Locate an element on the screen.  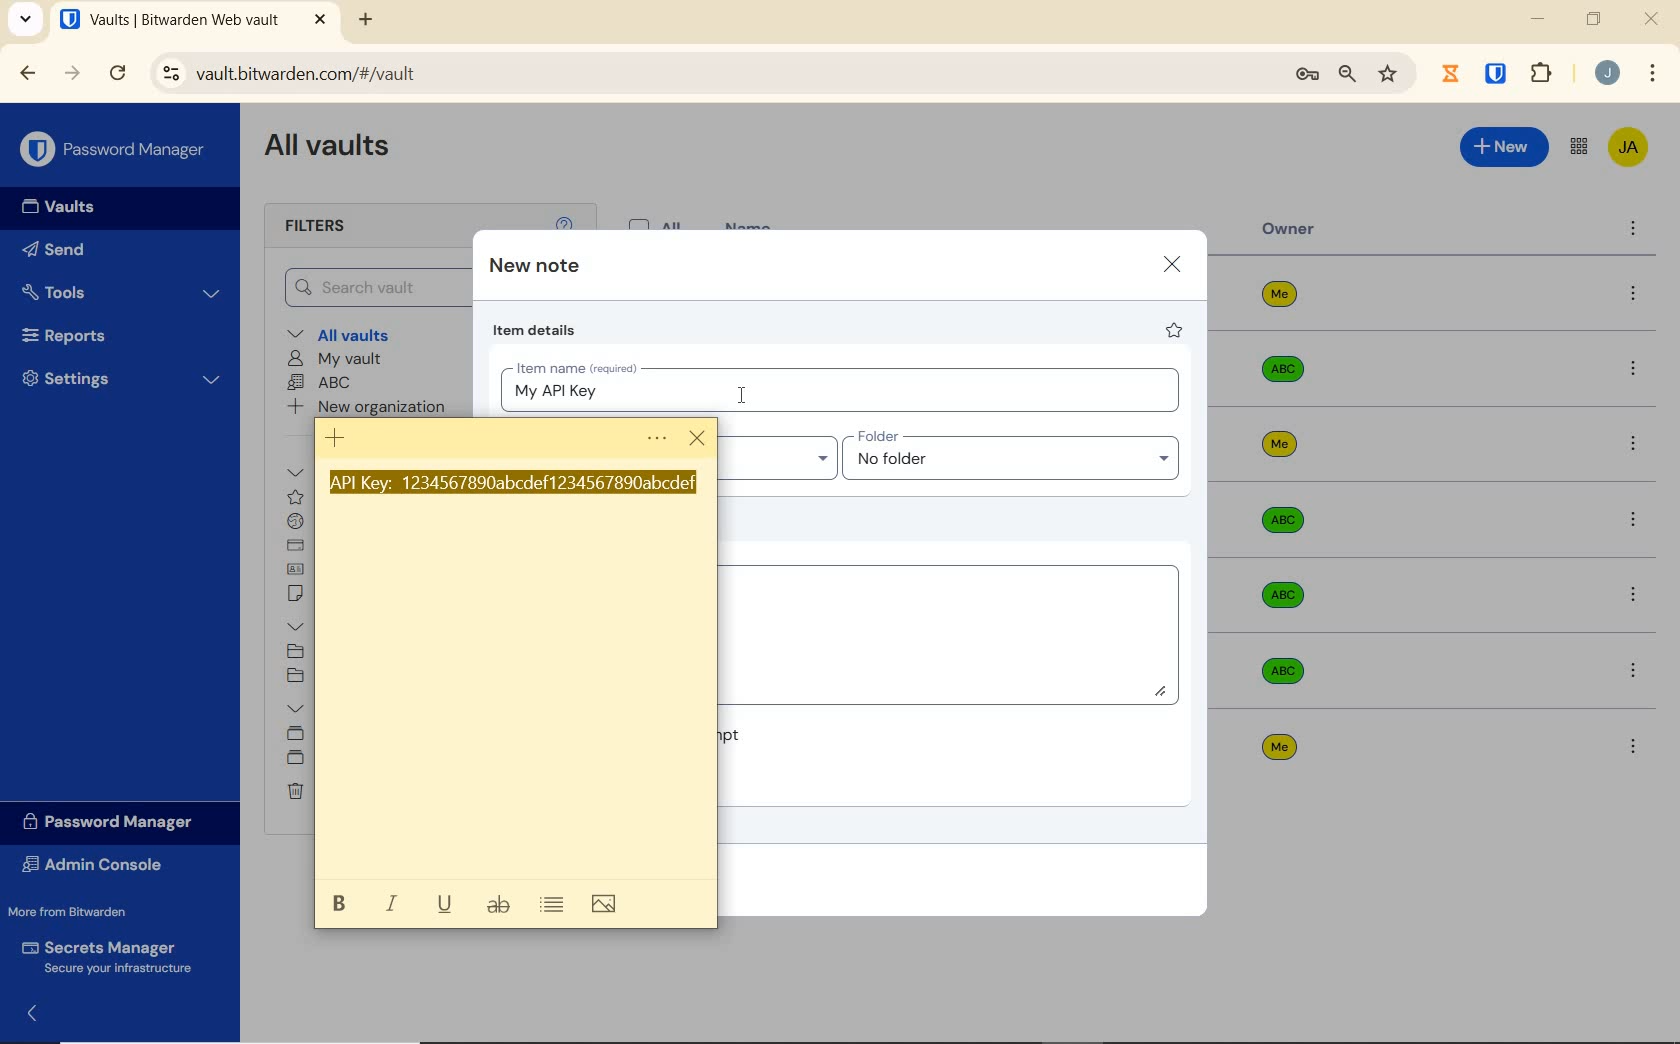
owner is located at coordinates (1289, 231).